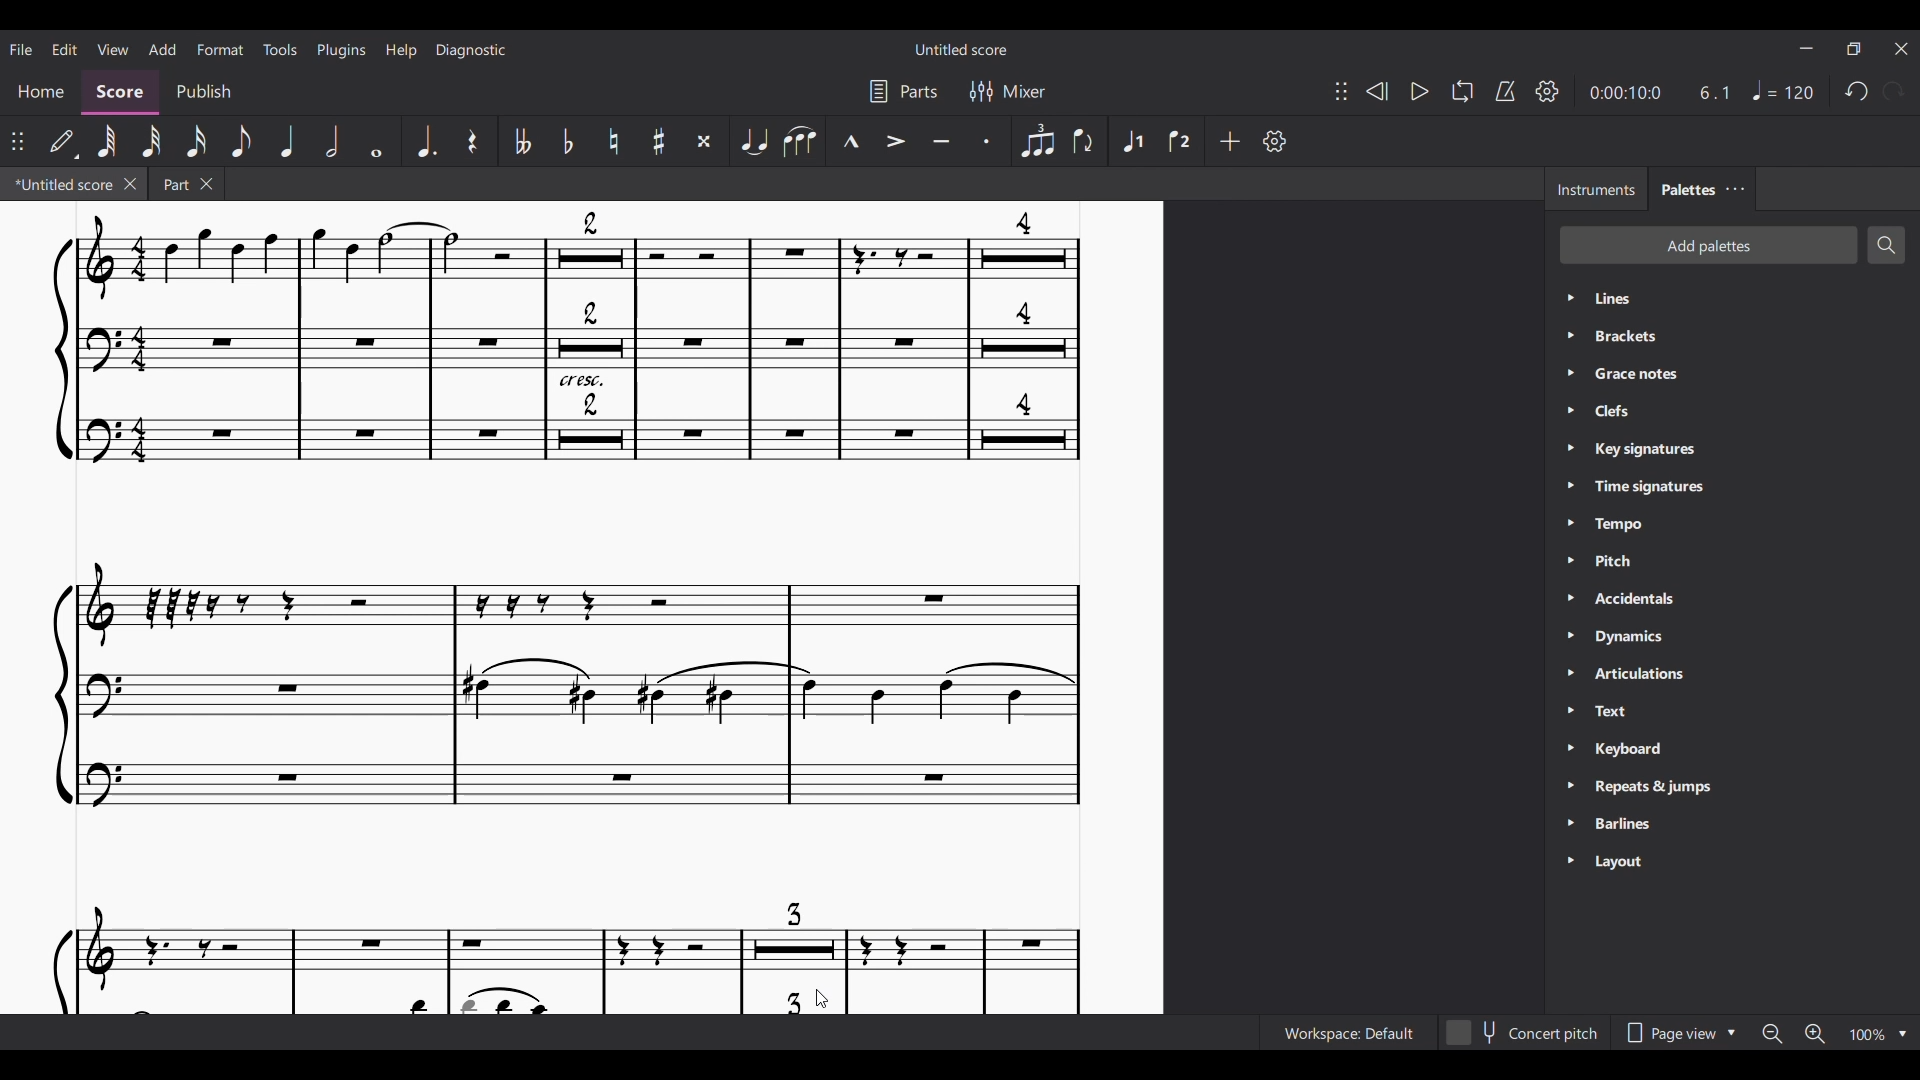 The image size is (1920, 1080). Describe the element at coordinates (470, 49) in the screenshot. I see `Diagnostic menu` at that location.